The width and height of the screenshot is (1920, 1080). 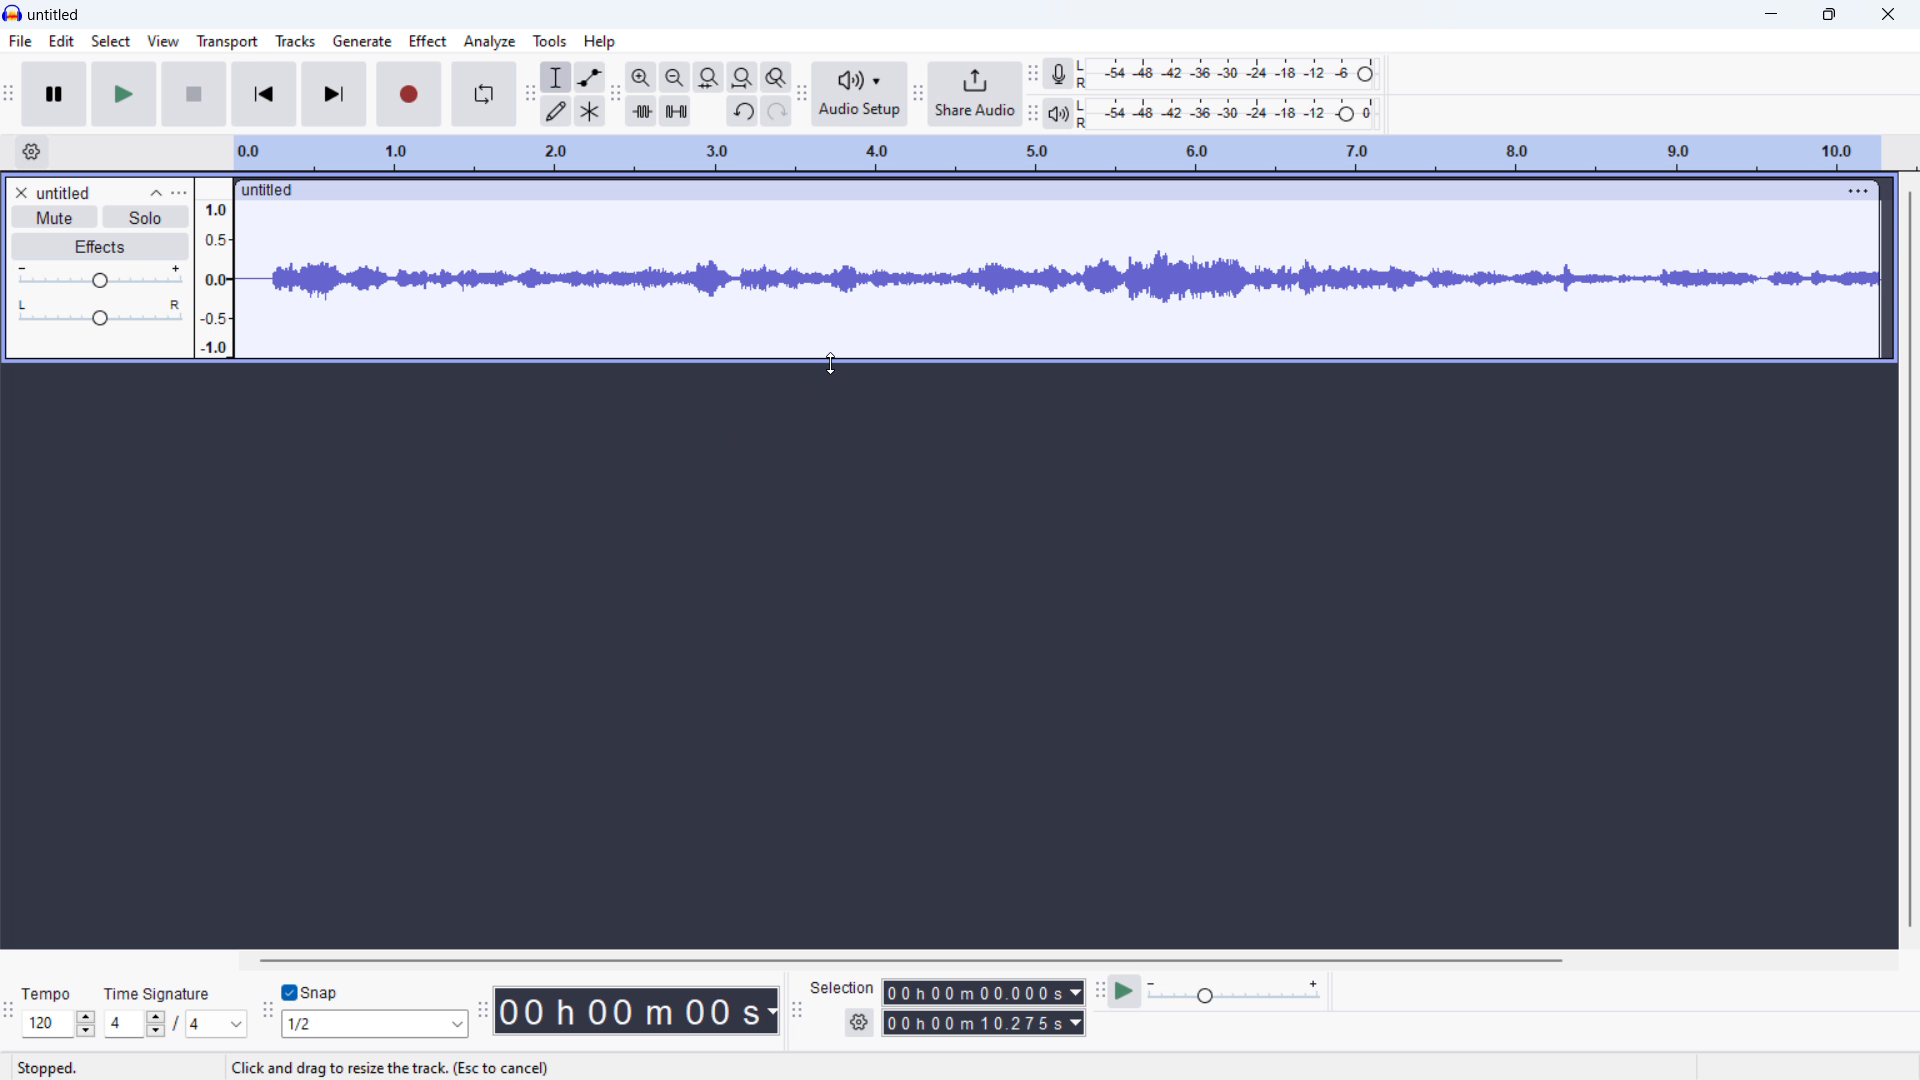 I want to click on timestamp, so click(x=638, y=1010).